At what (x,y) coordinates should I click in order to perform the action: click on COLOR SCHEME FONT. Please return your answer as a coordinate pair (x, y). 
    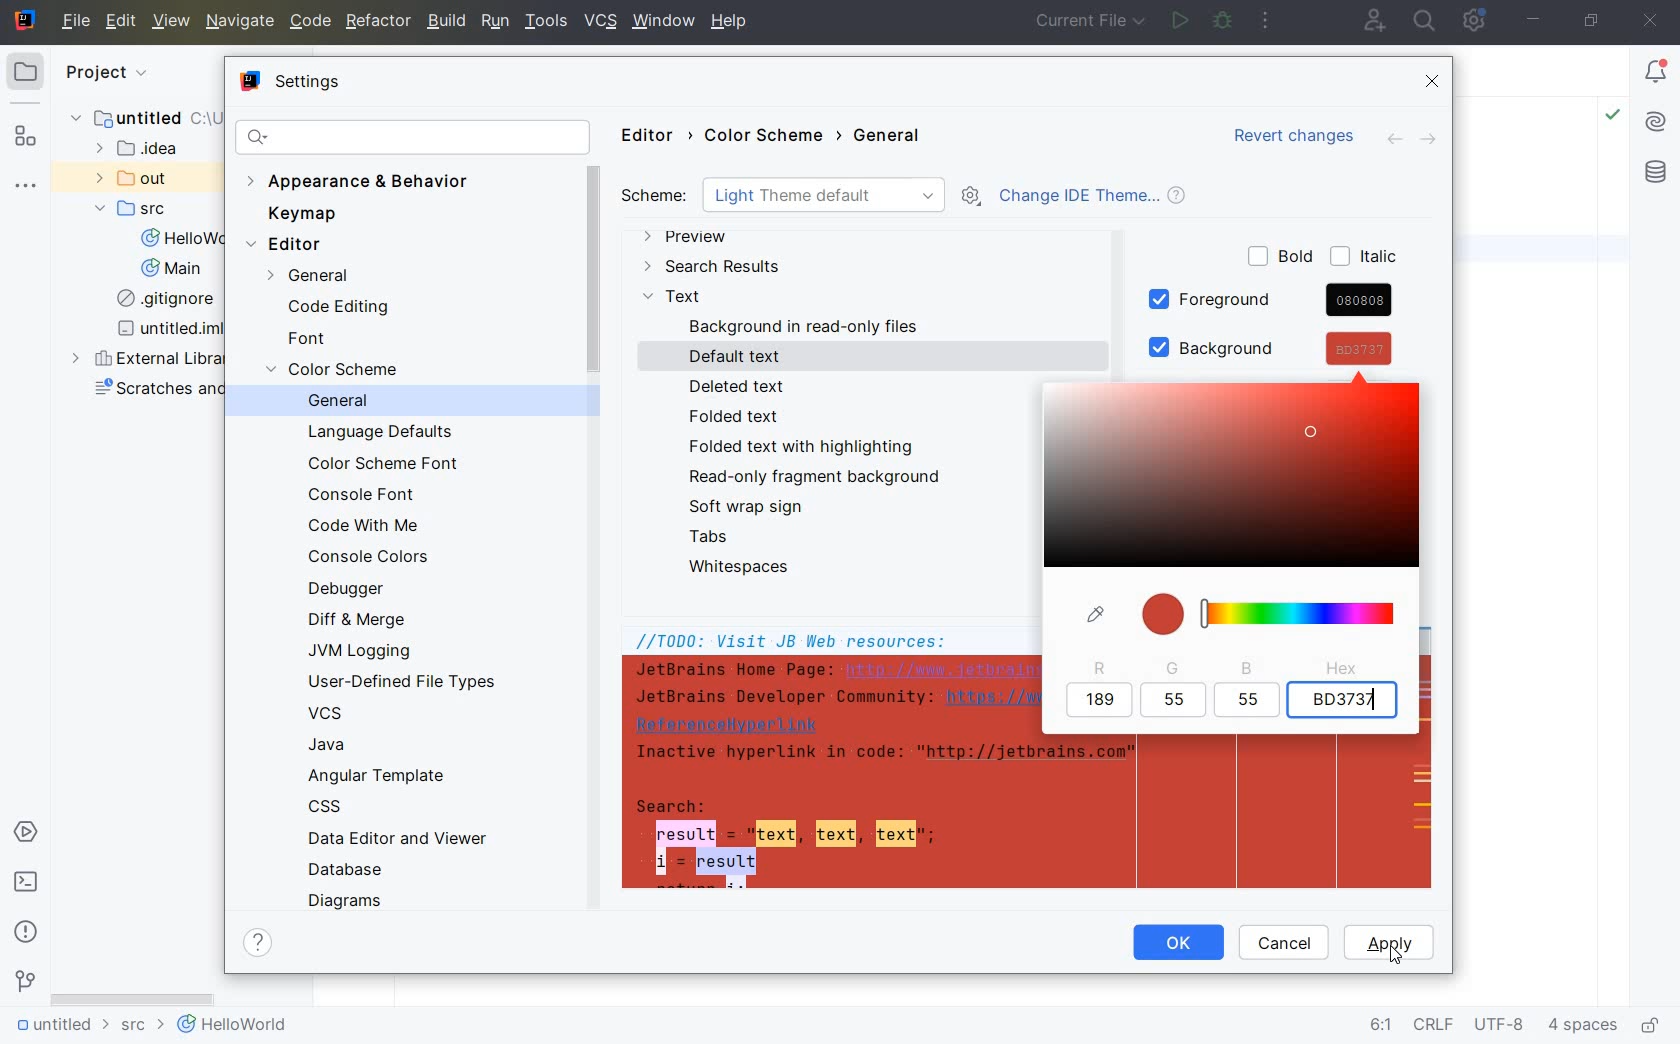
    Looking at the image, I should click on (382, 464).